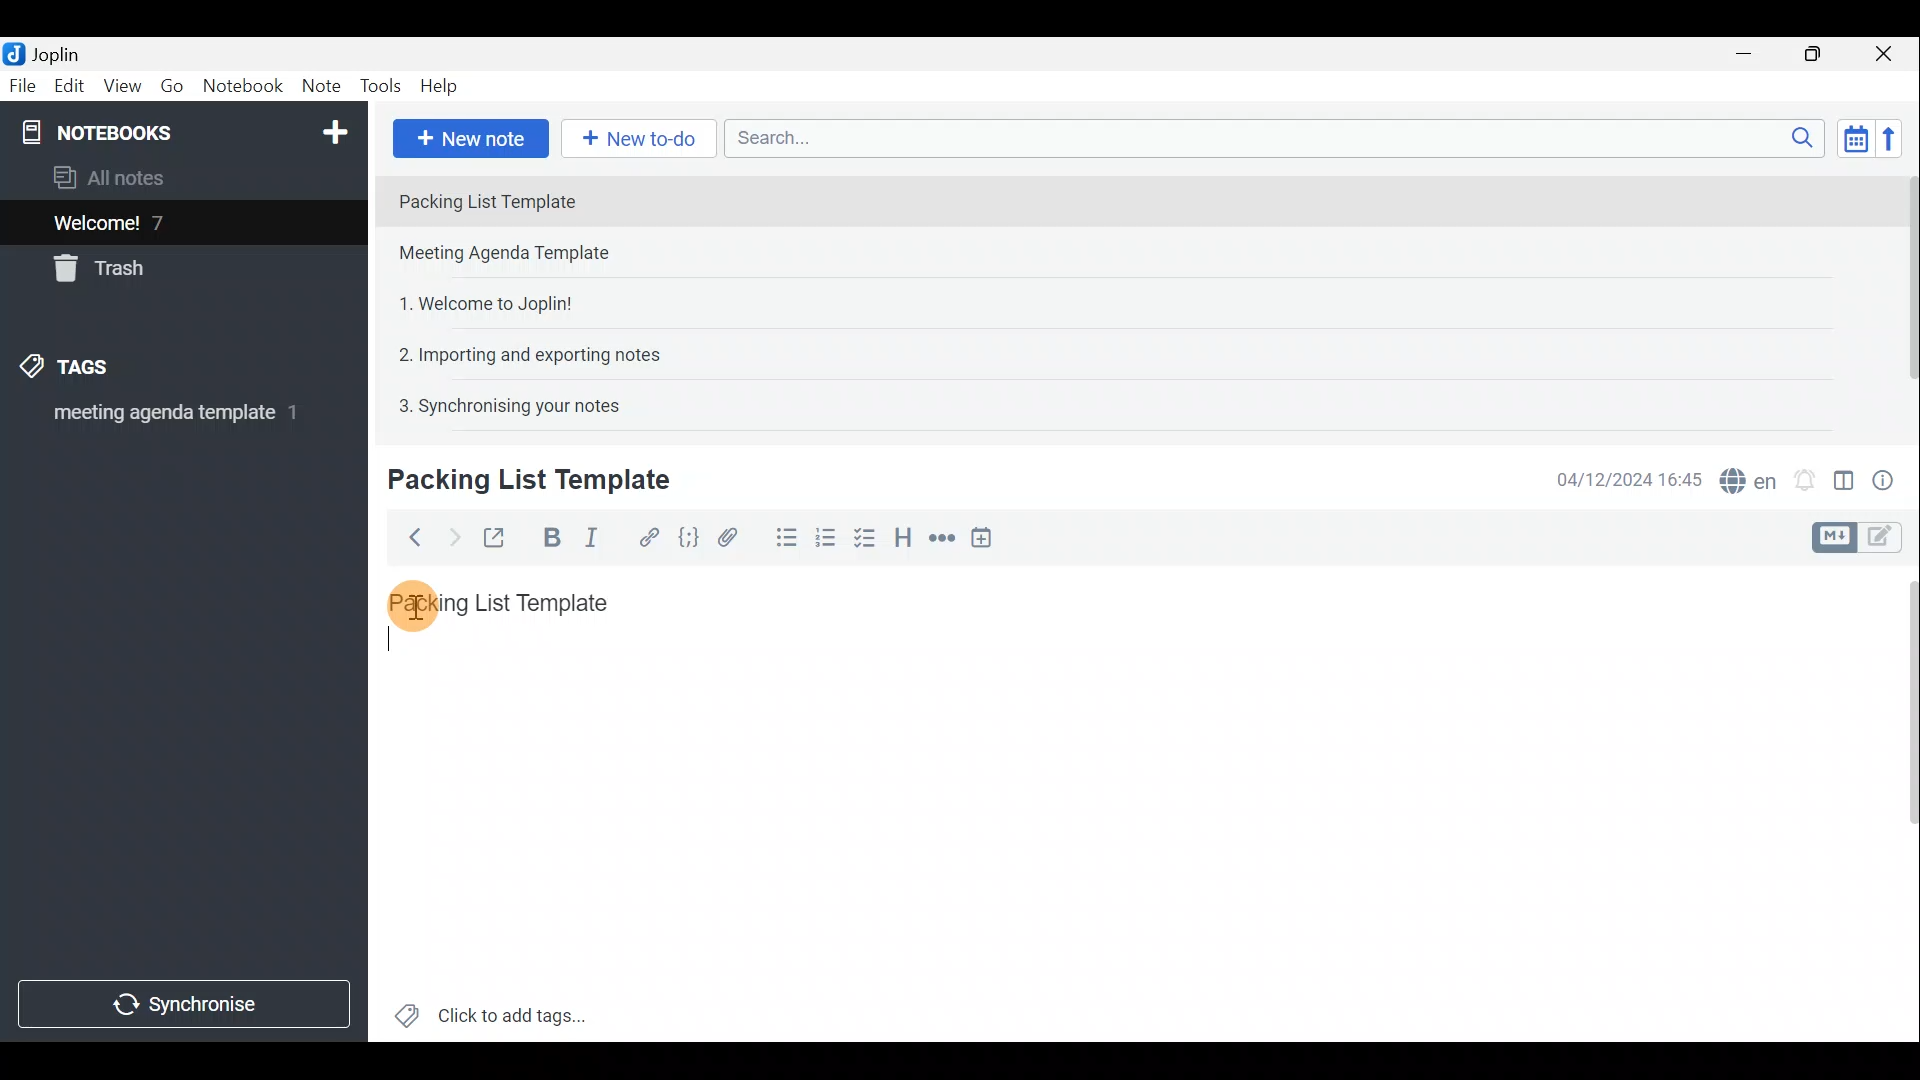 The width and height of the screenshot is (1920, 1080). What do you see at coordinates (640, 139) in the screenshot?
I see `New to-do` at bounding box center [640, 139].